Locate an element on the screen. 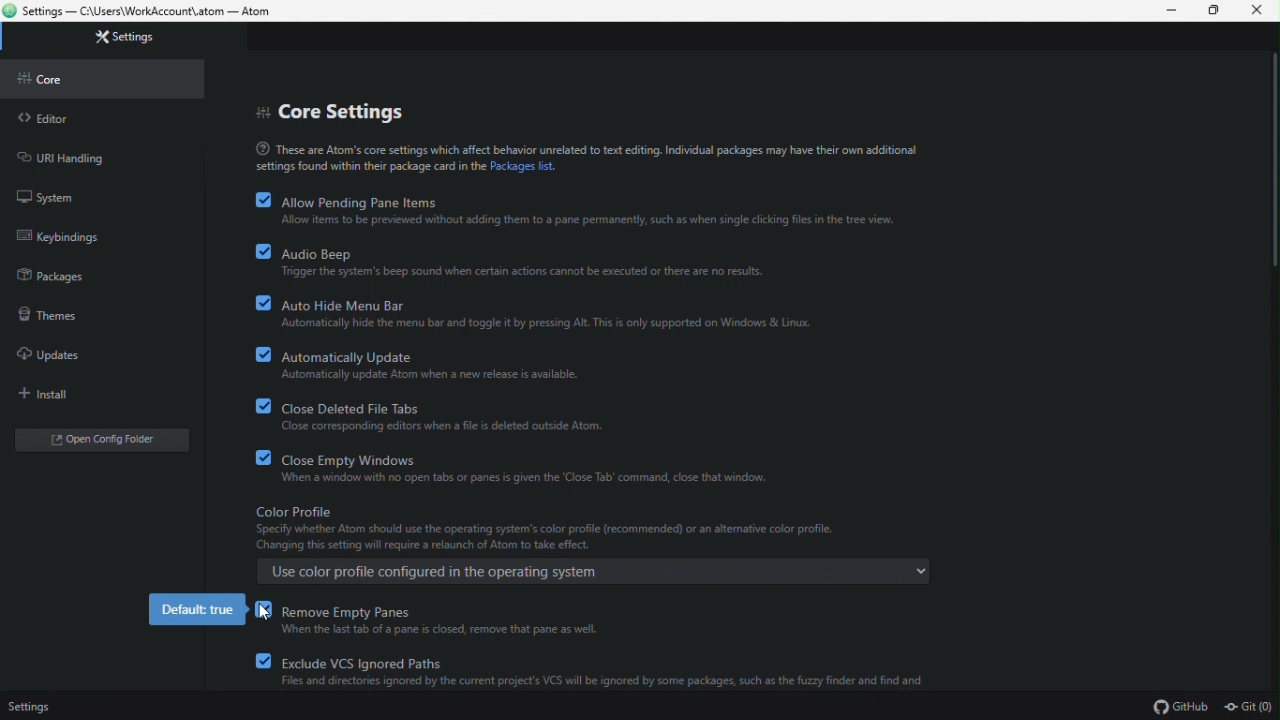 The image size is (1280, 720). settings is located at coordinates (130, 38).